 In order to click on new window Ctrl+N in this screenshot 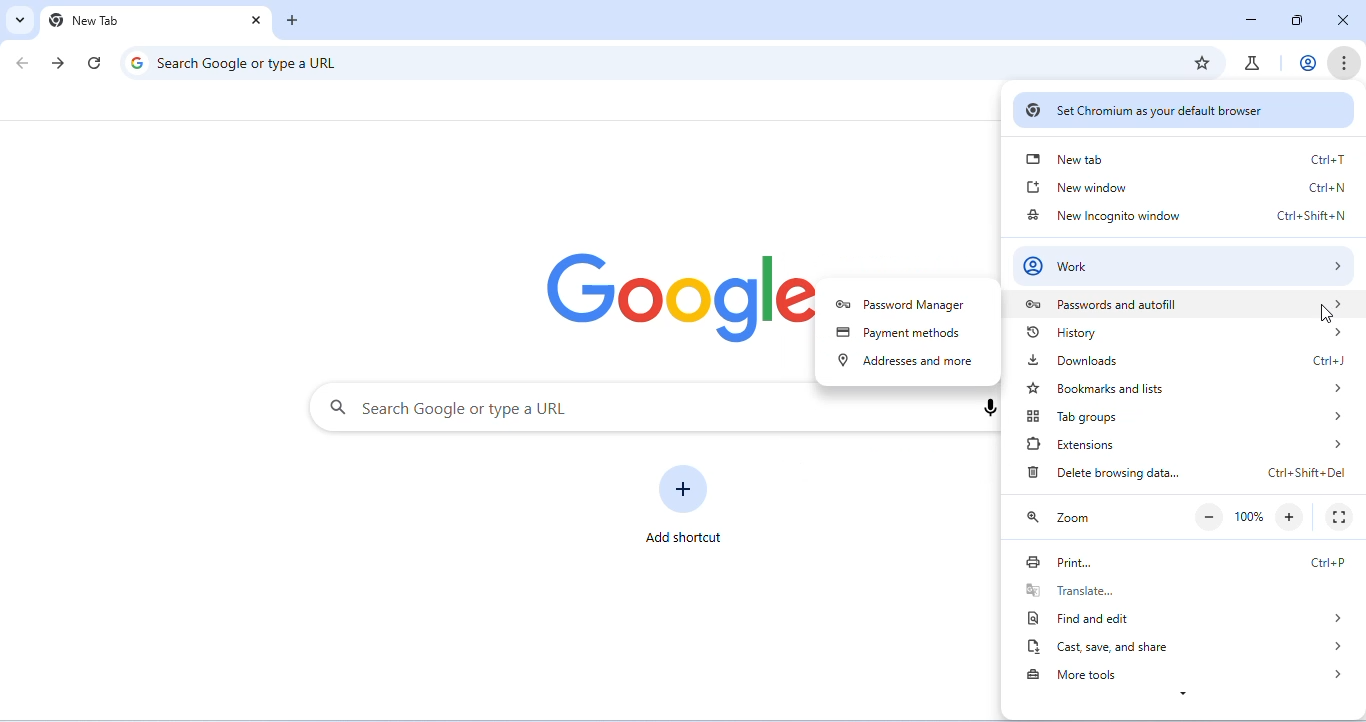, I will do `click(1189, 185)`.